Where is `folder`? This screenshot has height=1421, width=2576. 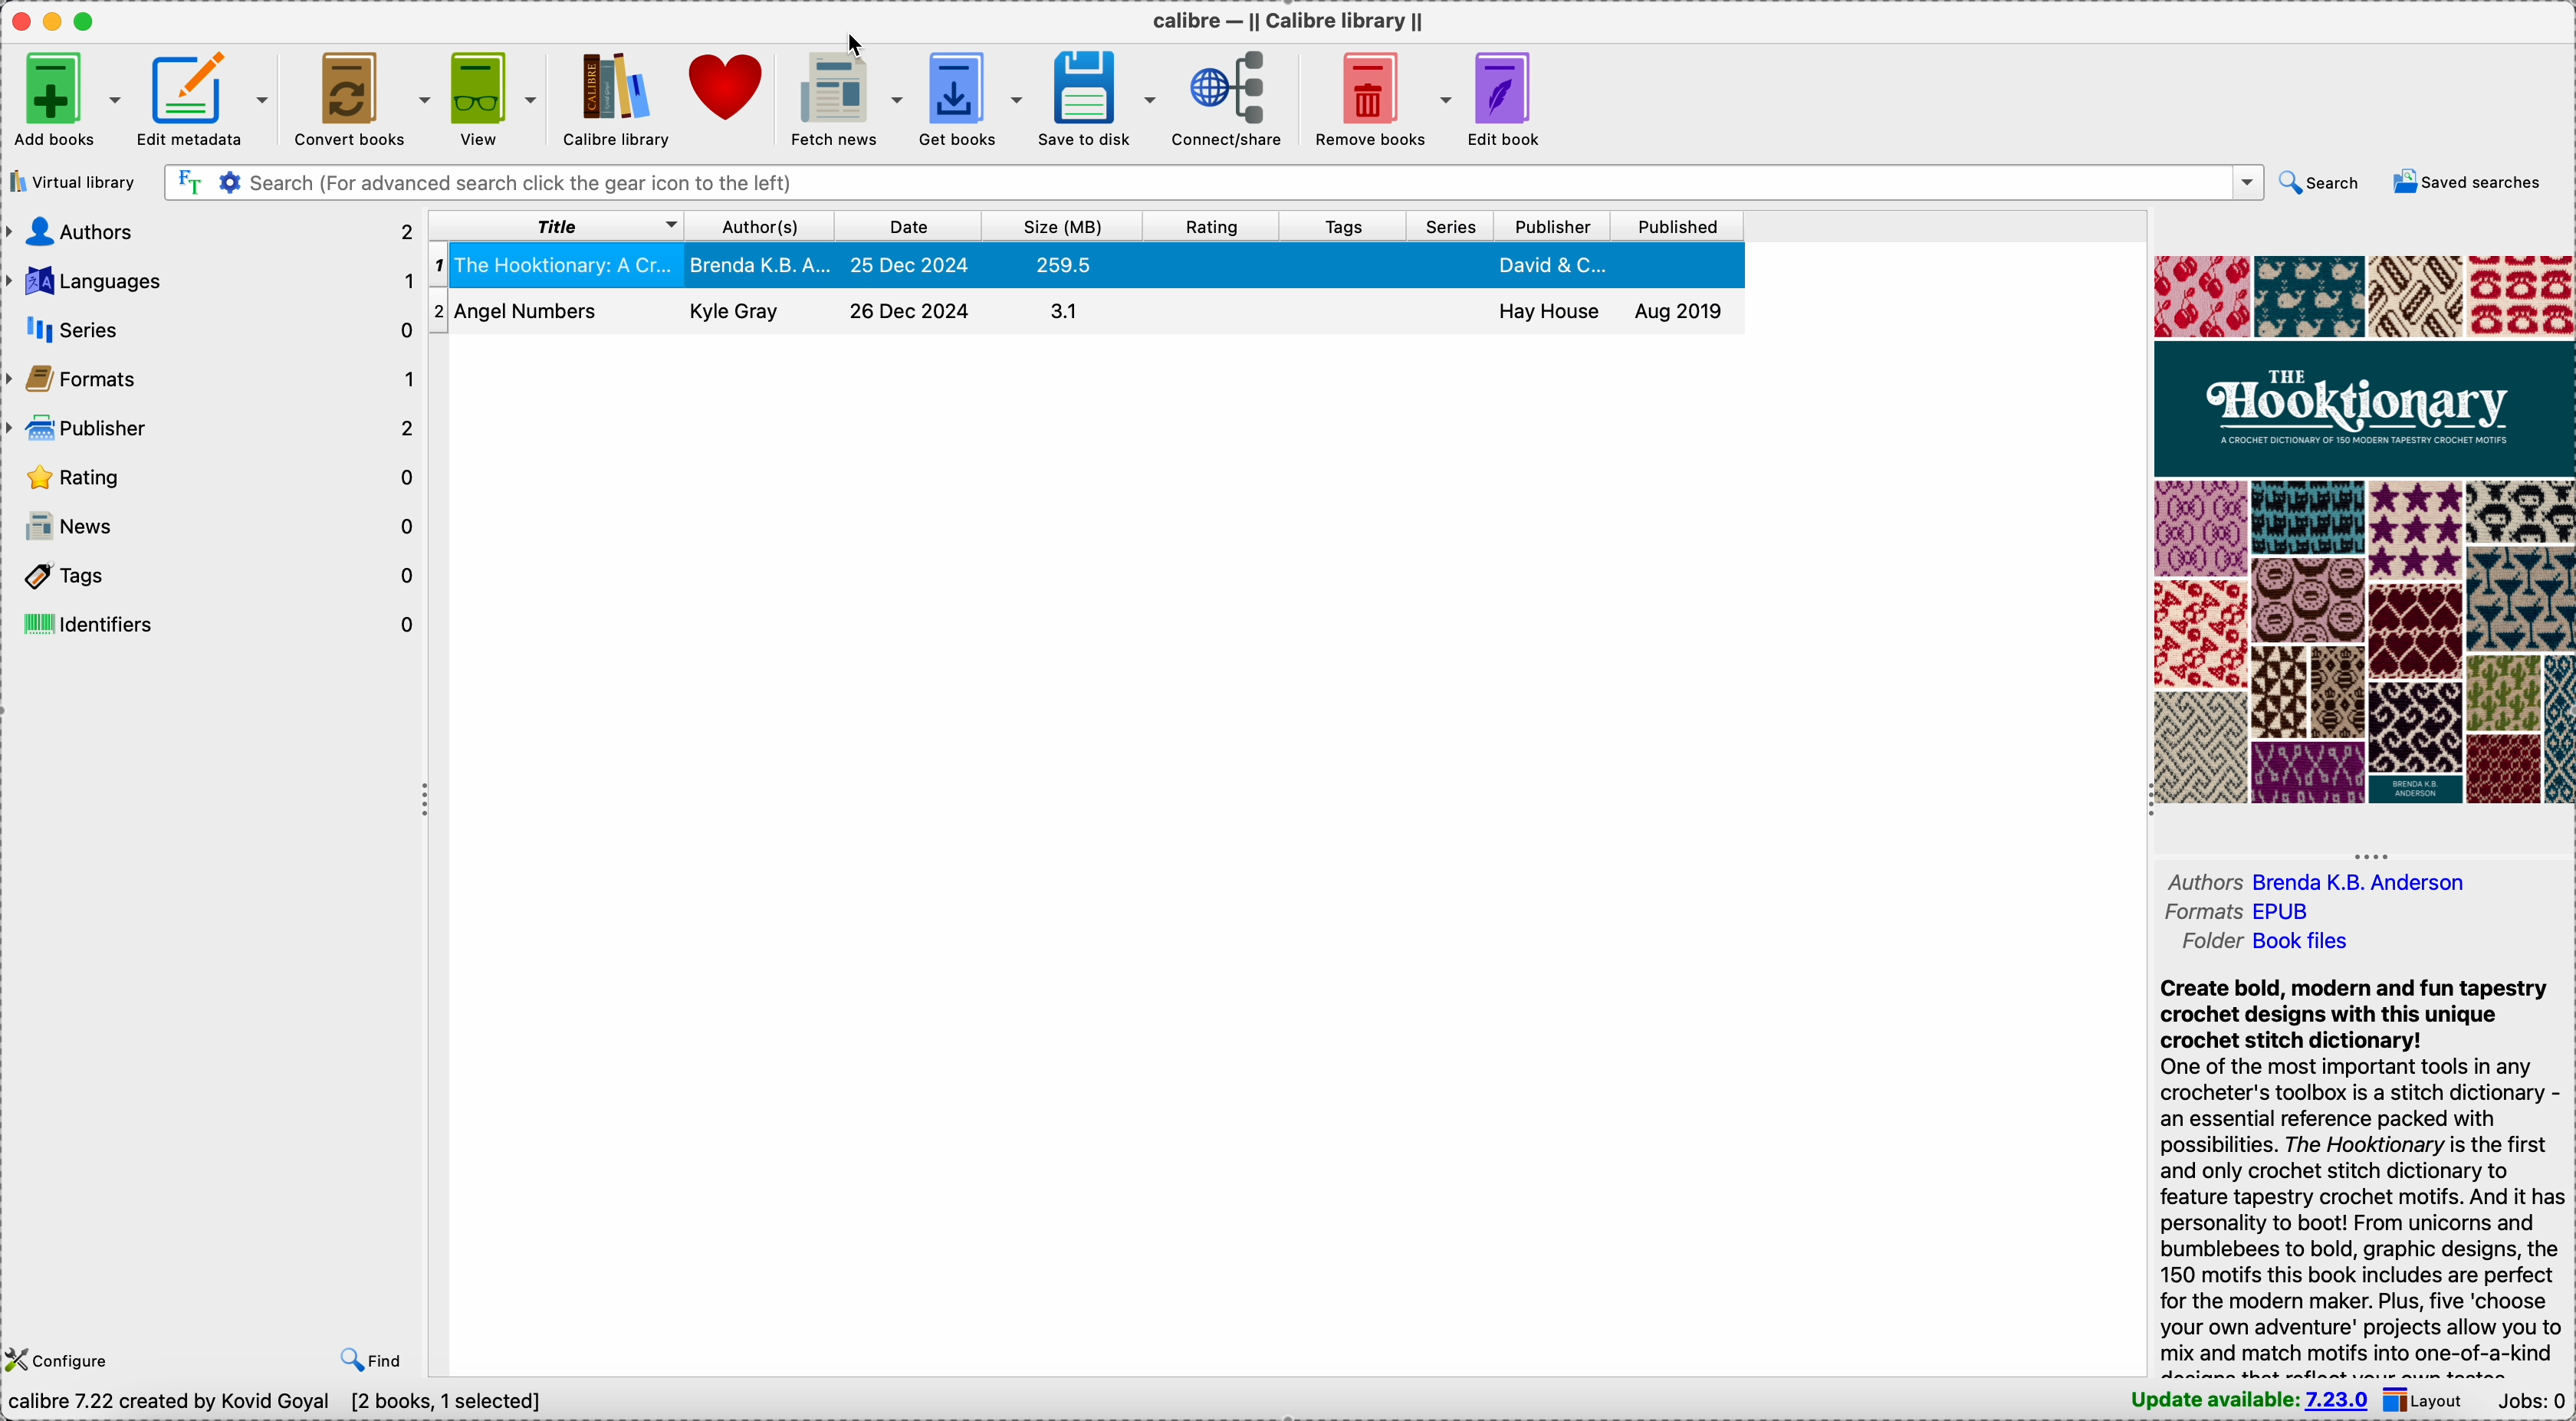 folder is located at coordinates (2261, 941).